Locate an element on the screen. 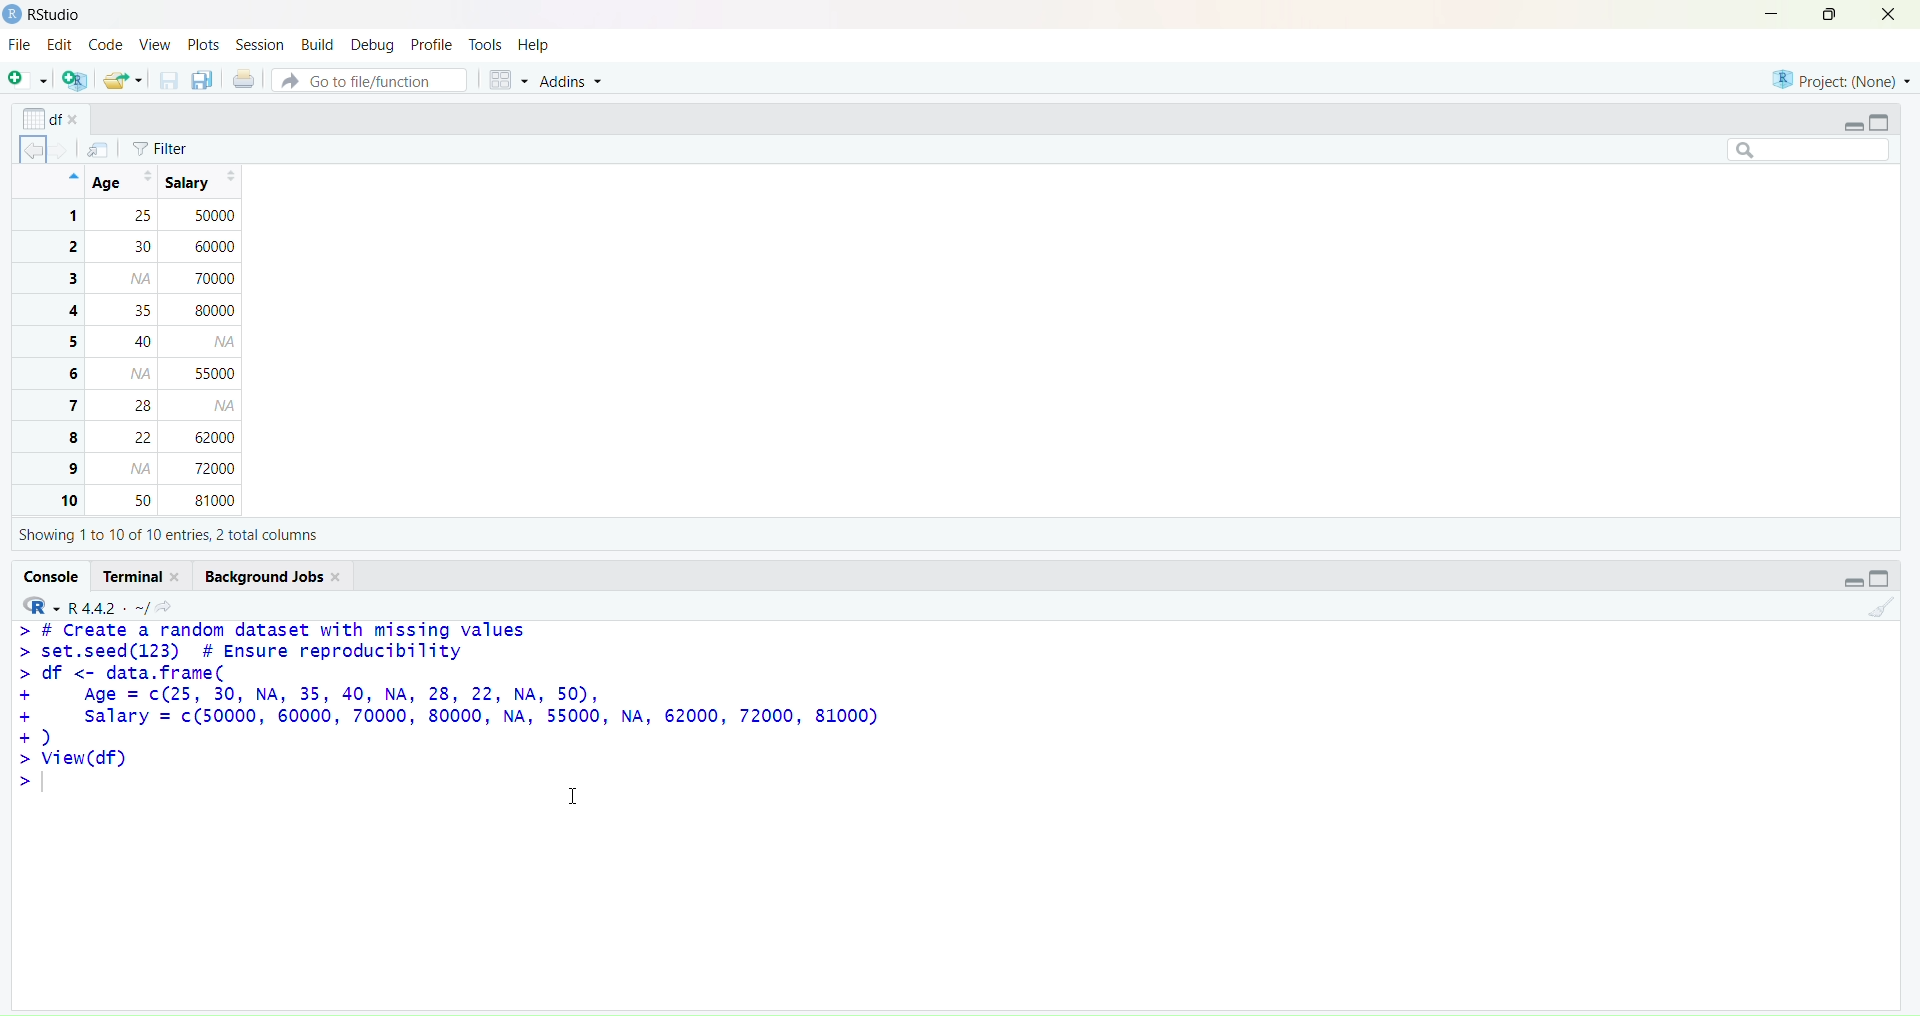 The image size is (1920, 1016). collapse is located at coordinates (1882, 120).